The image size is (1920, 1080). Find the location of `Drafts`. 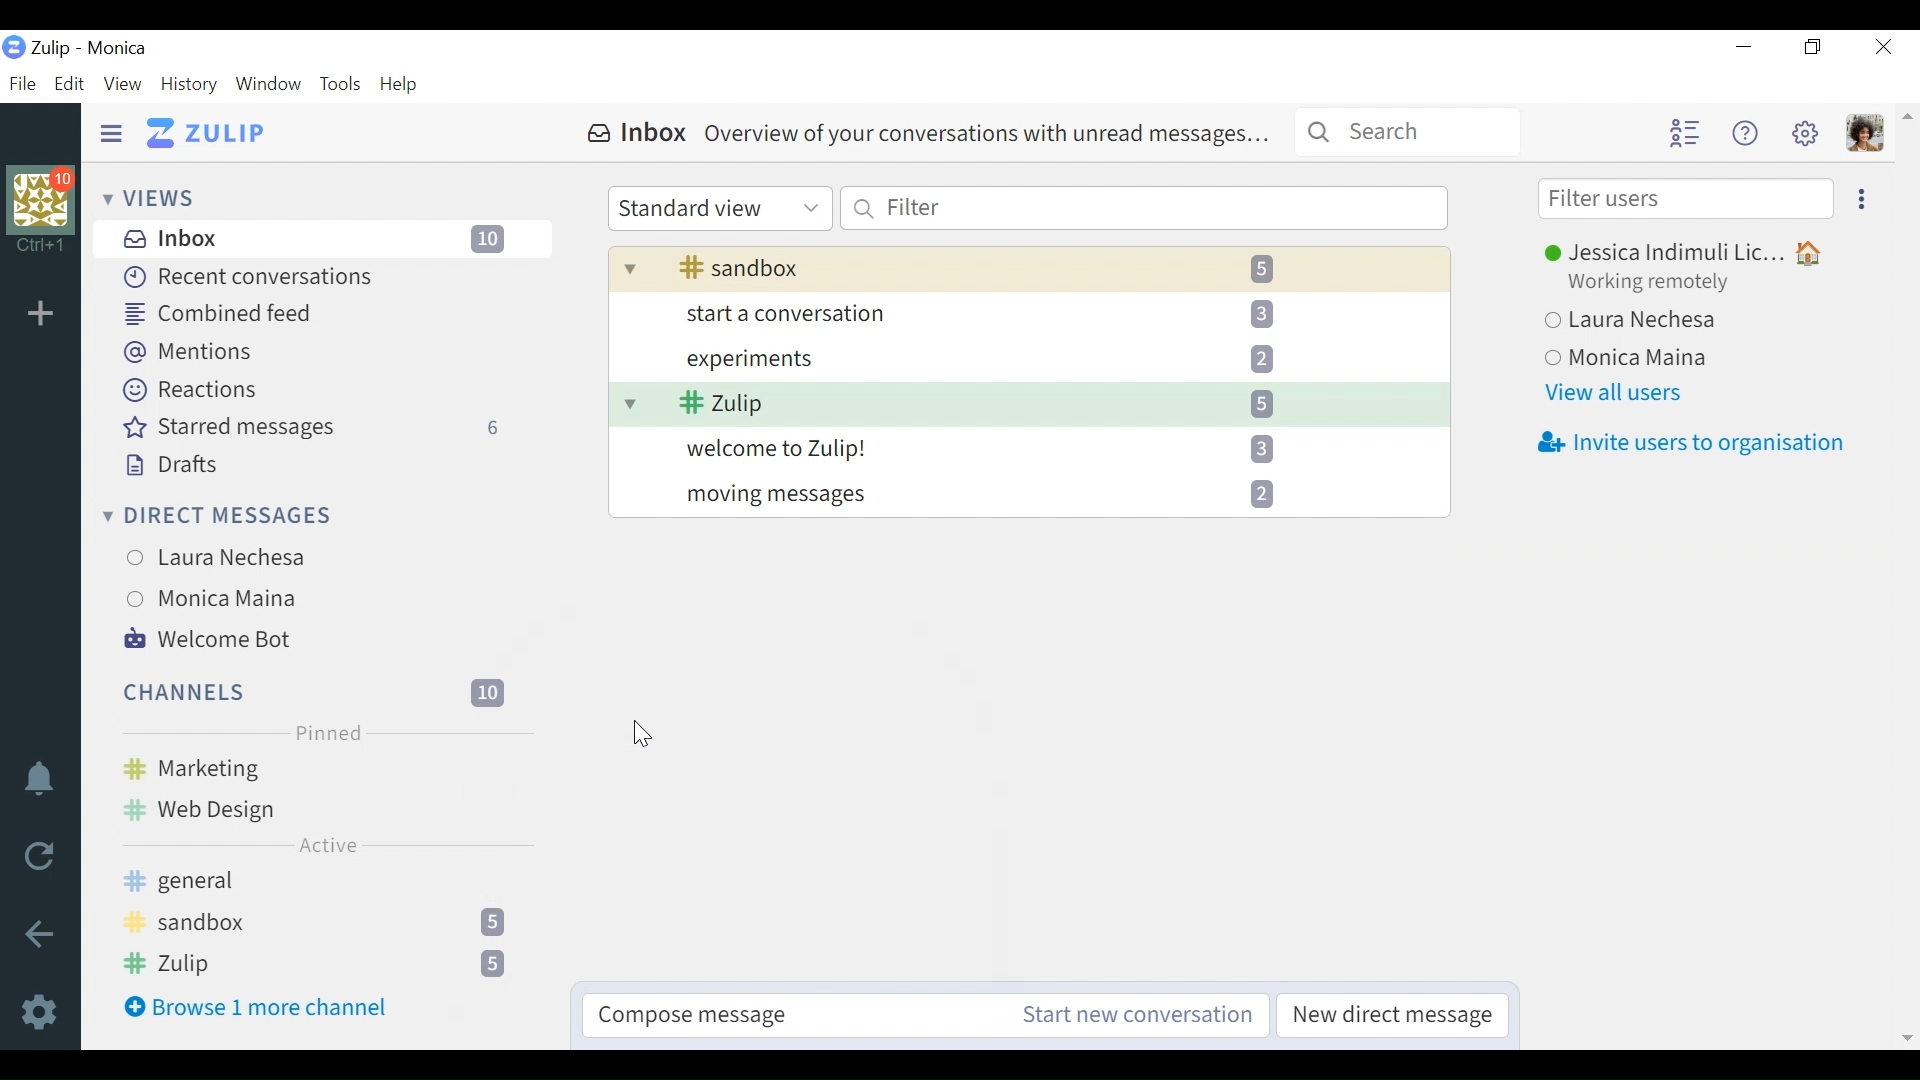

Drafts is located at coordinates (167, 466).